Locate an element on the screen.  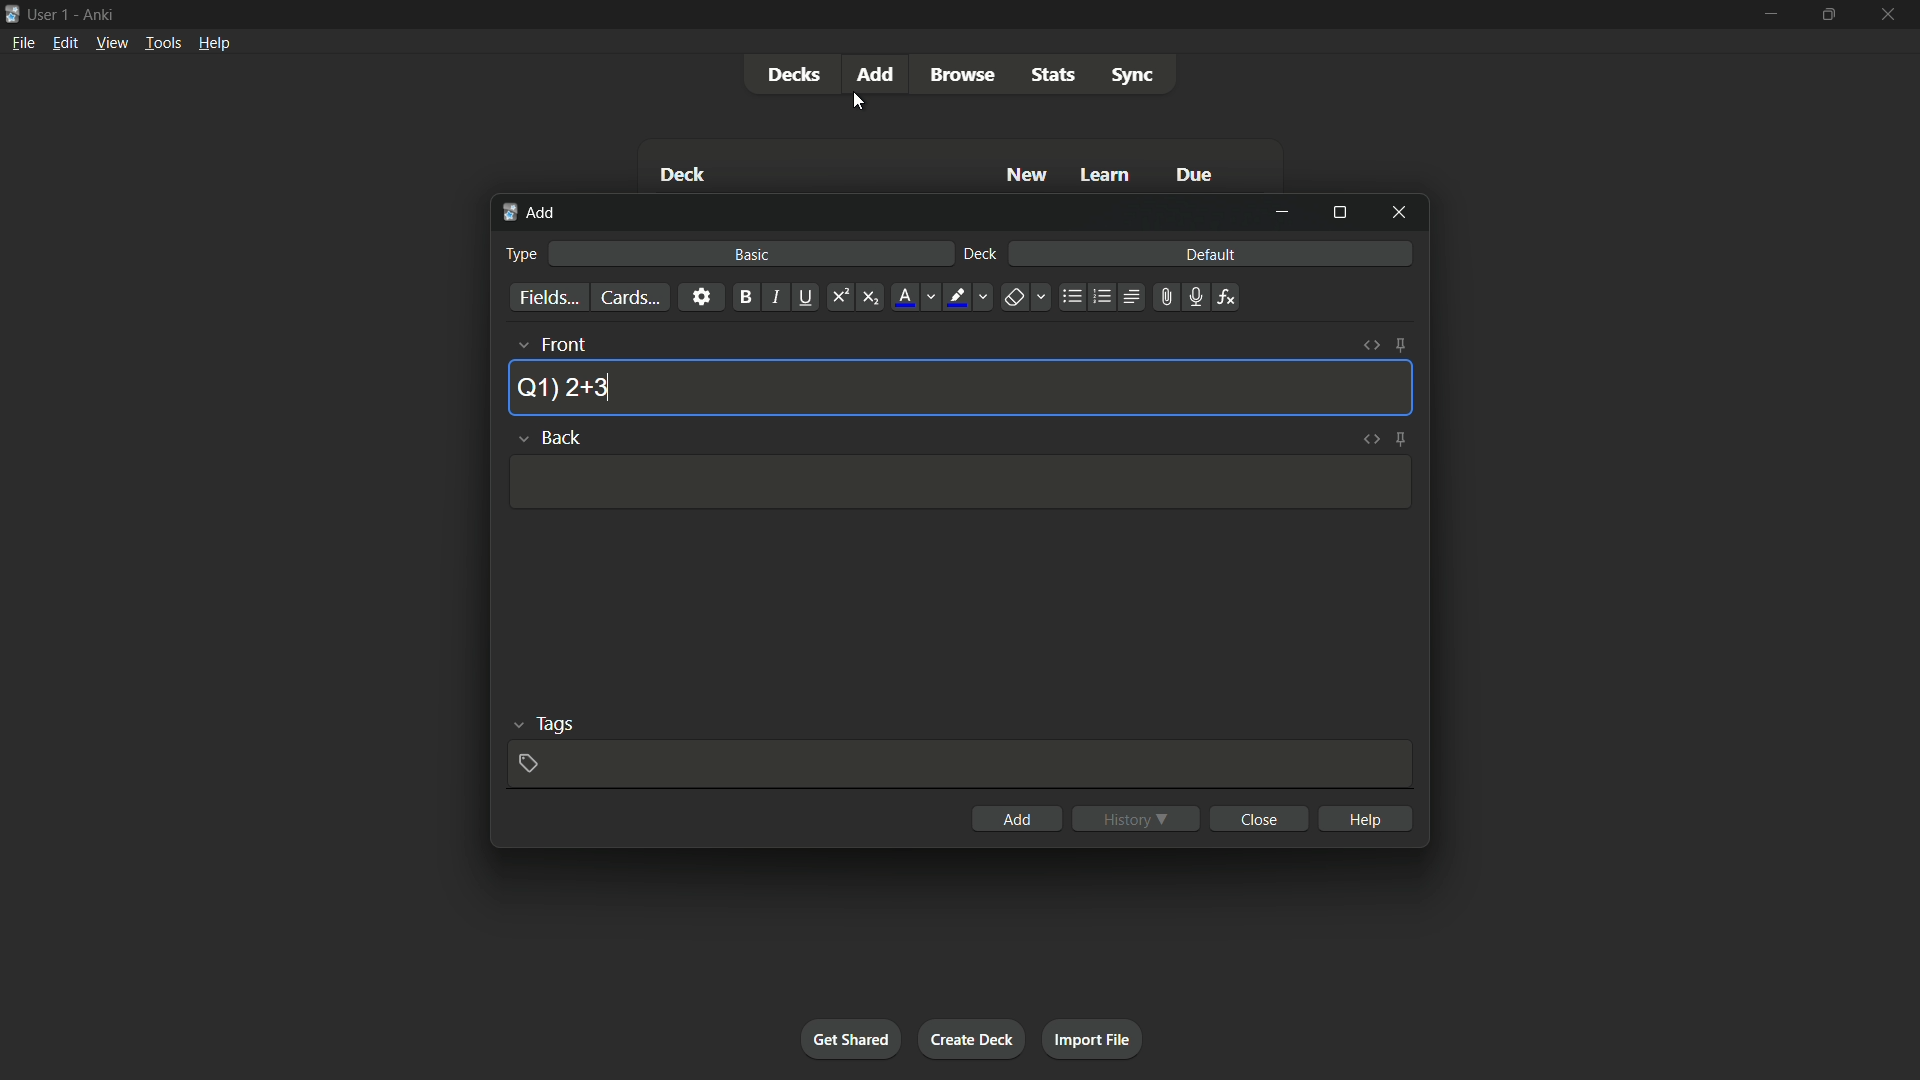
question is located at coordinates (563, 386).